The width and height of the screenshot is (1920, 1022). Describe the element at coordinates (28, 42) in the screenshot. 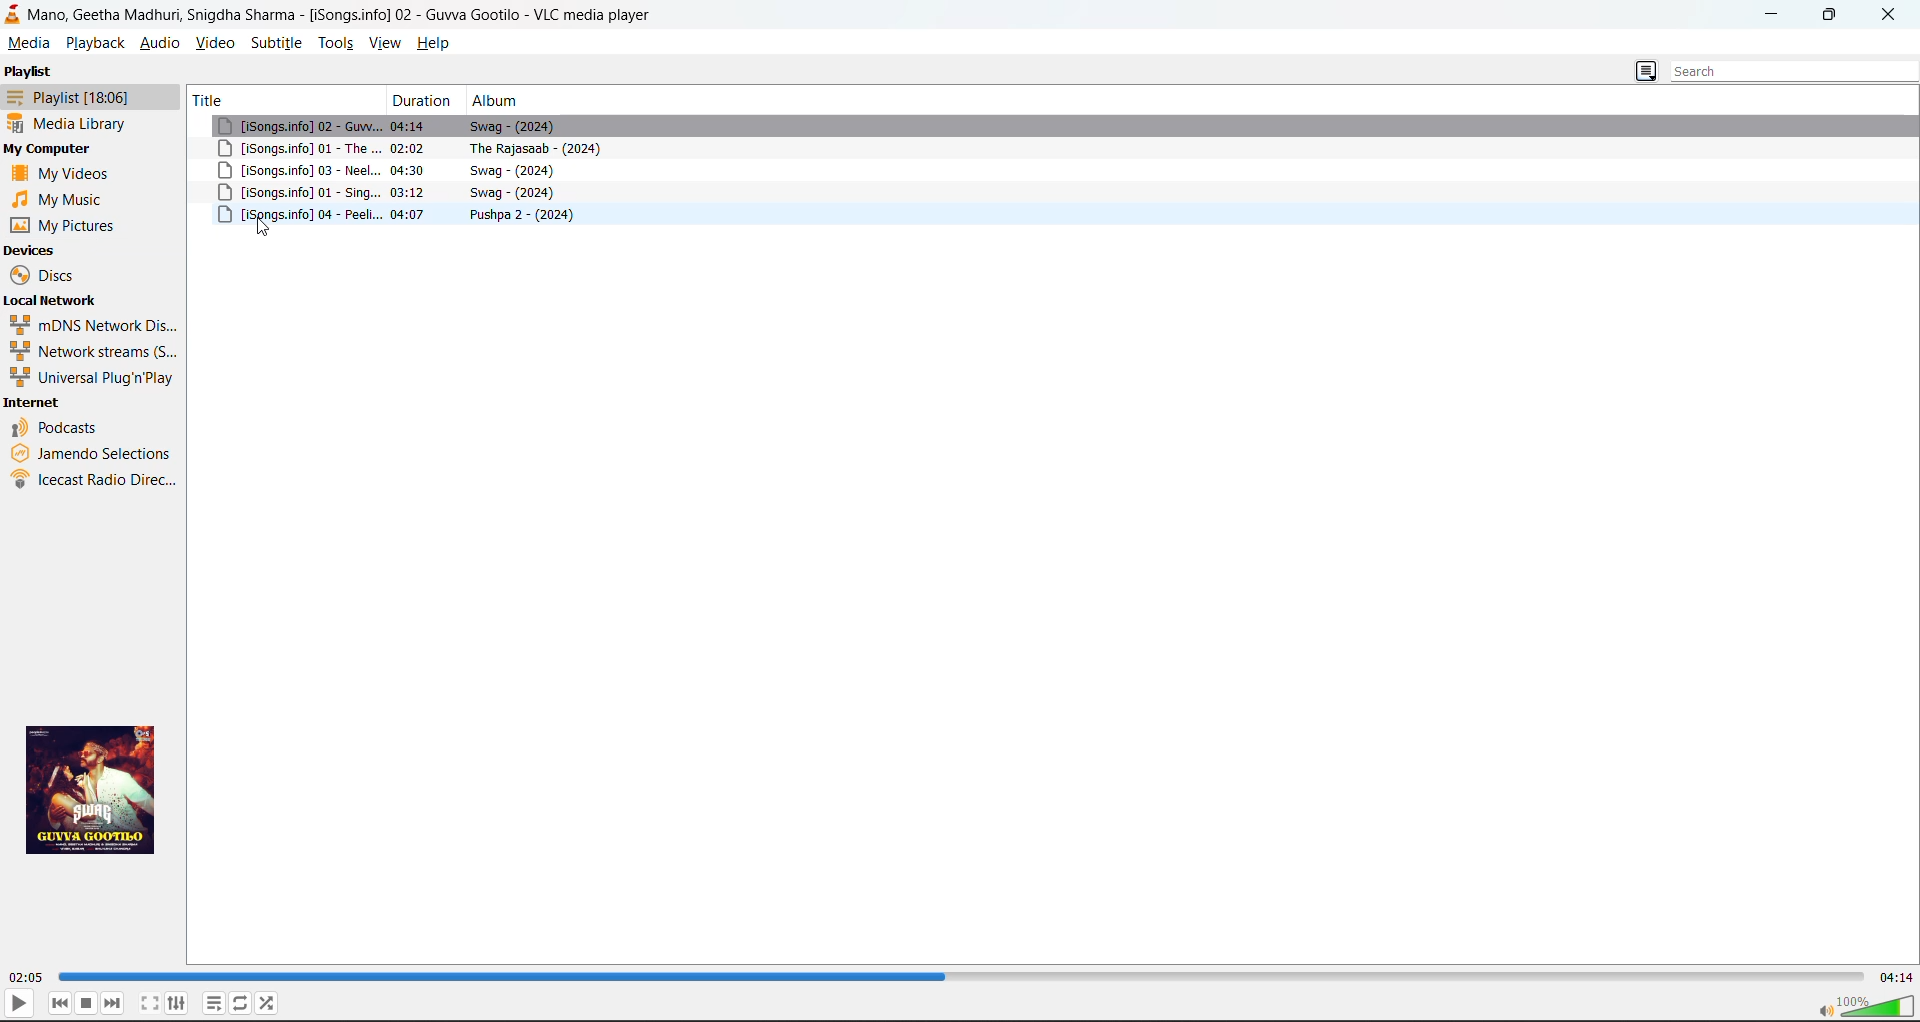

I see `media` at that location.